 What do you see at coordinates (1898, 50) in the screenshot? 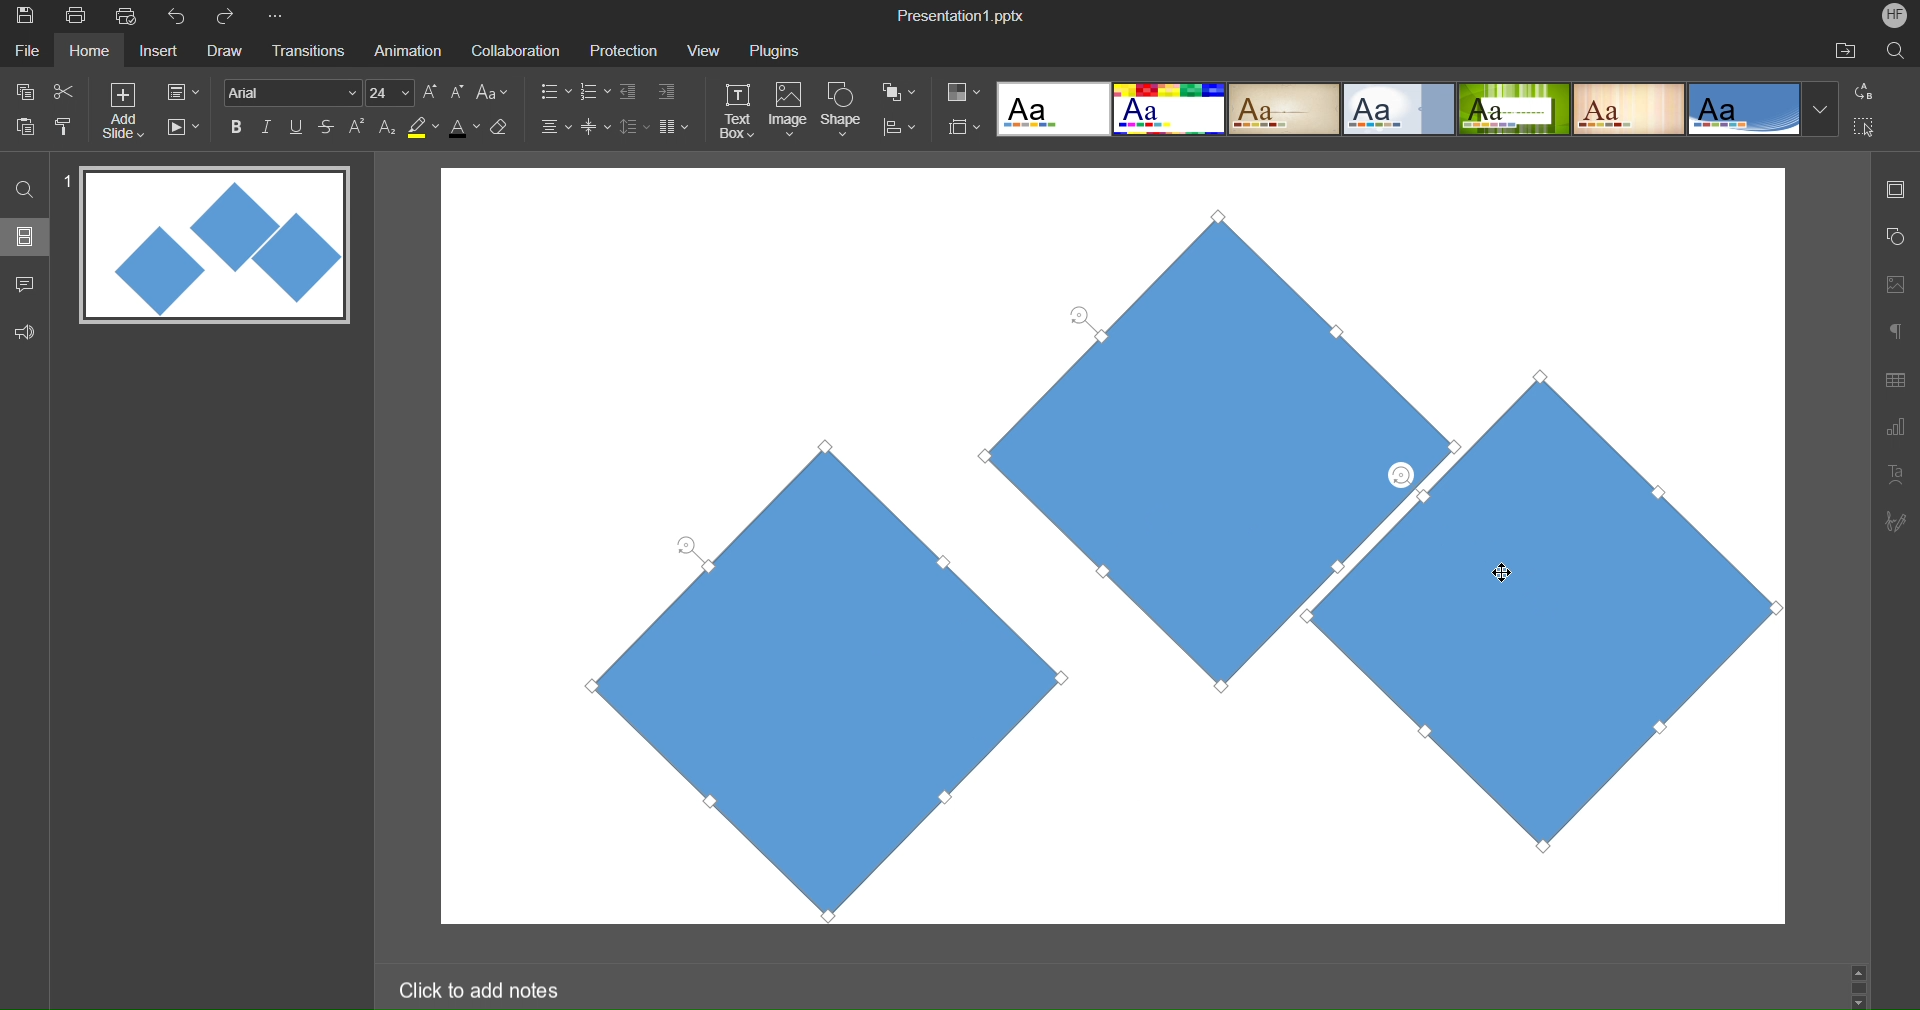
I see `search` at bounding box center [1898, 50].